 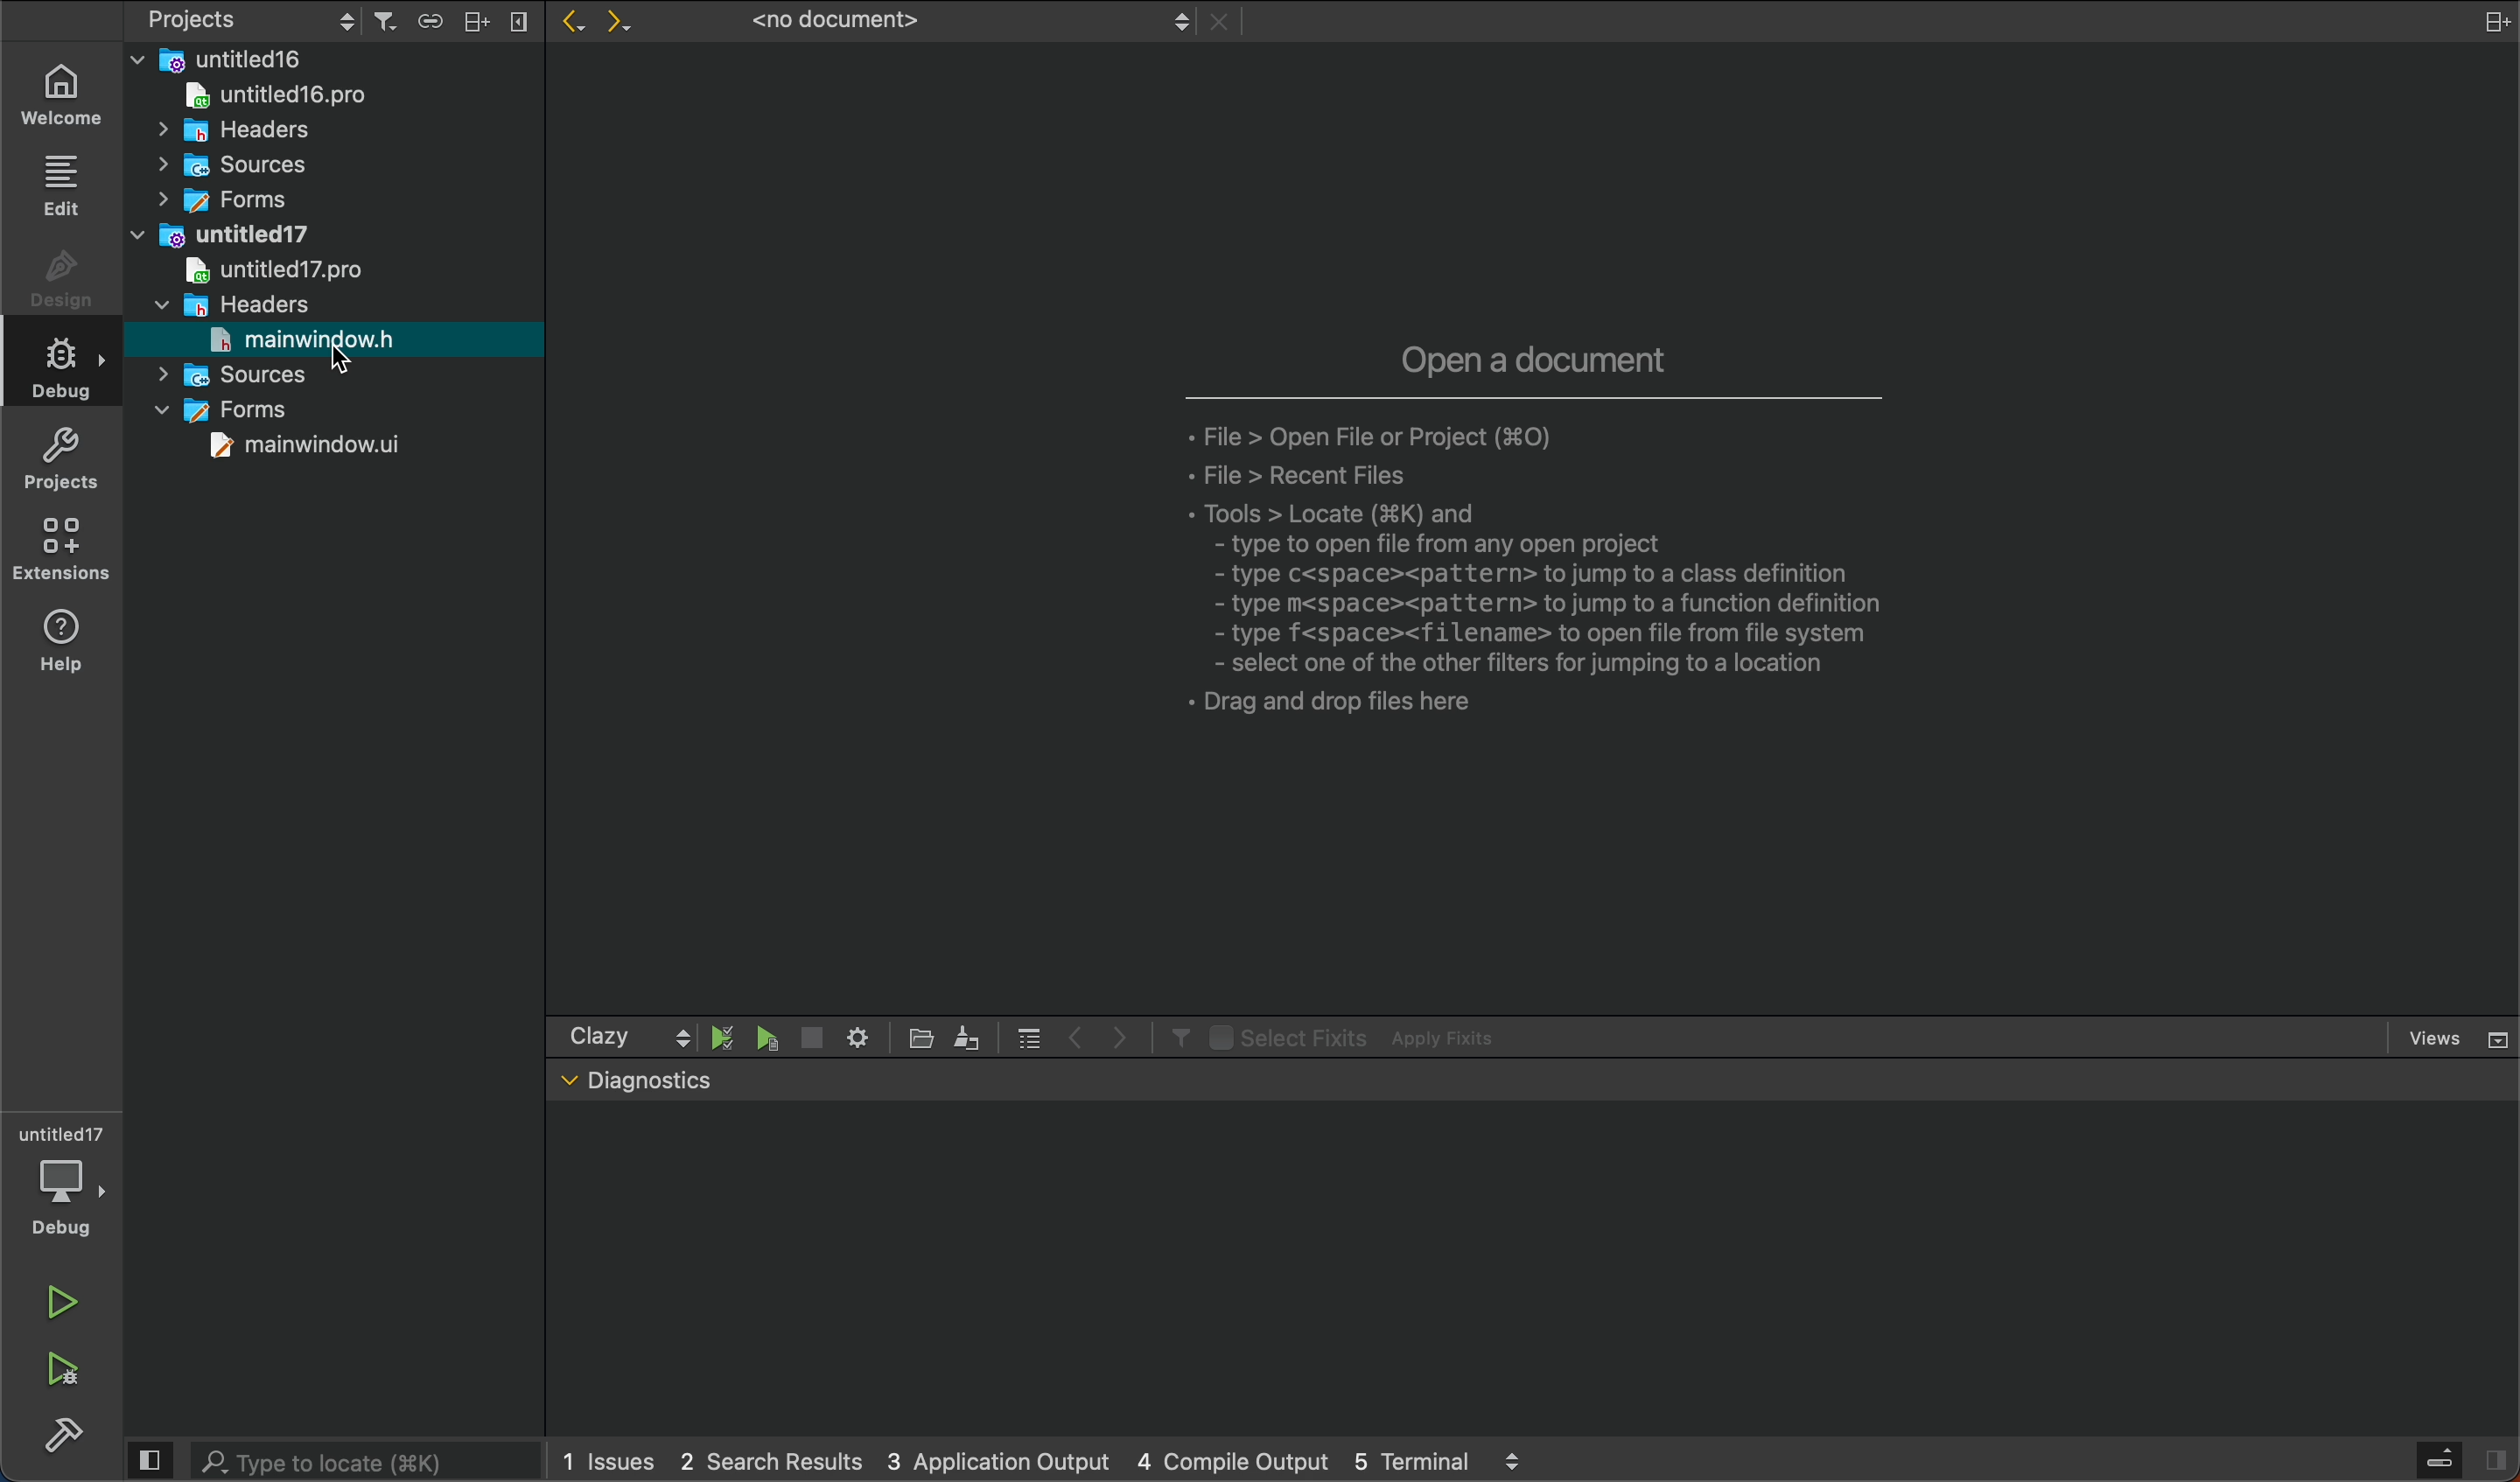 What do you see at coordinates (994, 1457) in the screenshot?
I see `3 Application Output` at bounding box center [994, 1457].